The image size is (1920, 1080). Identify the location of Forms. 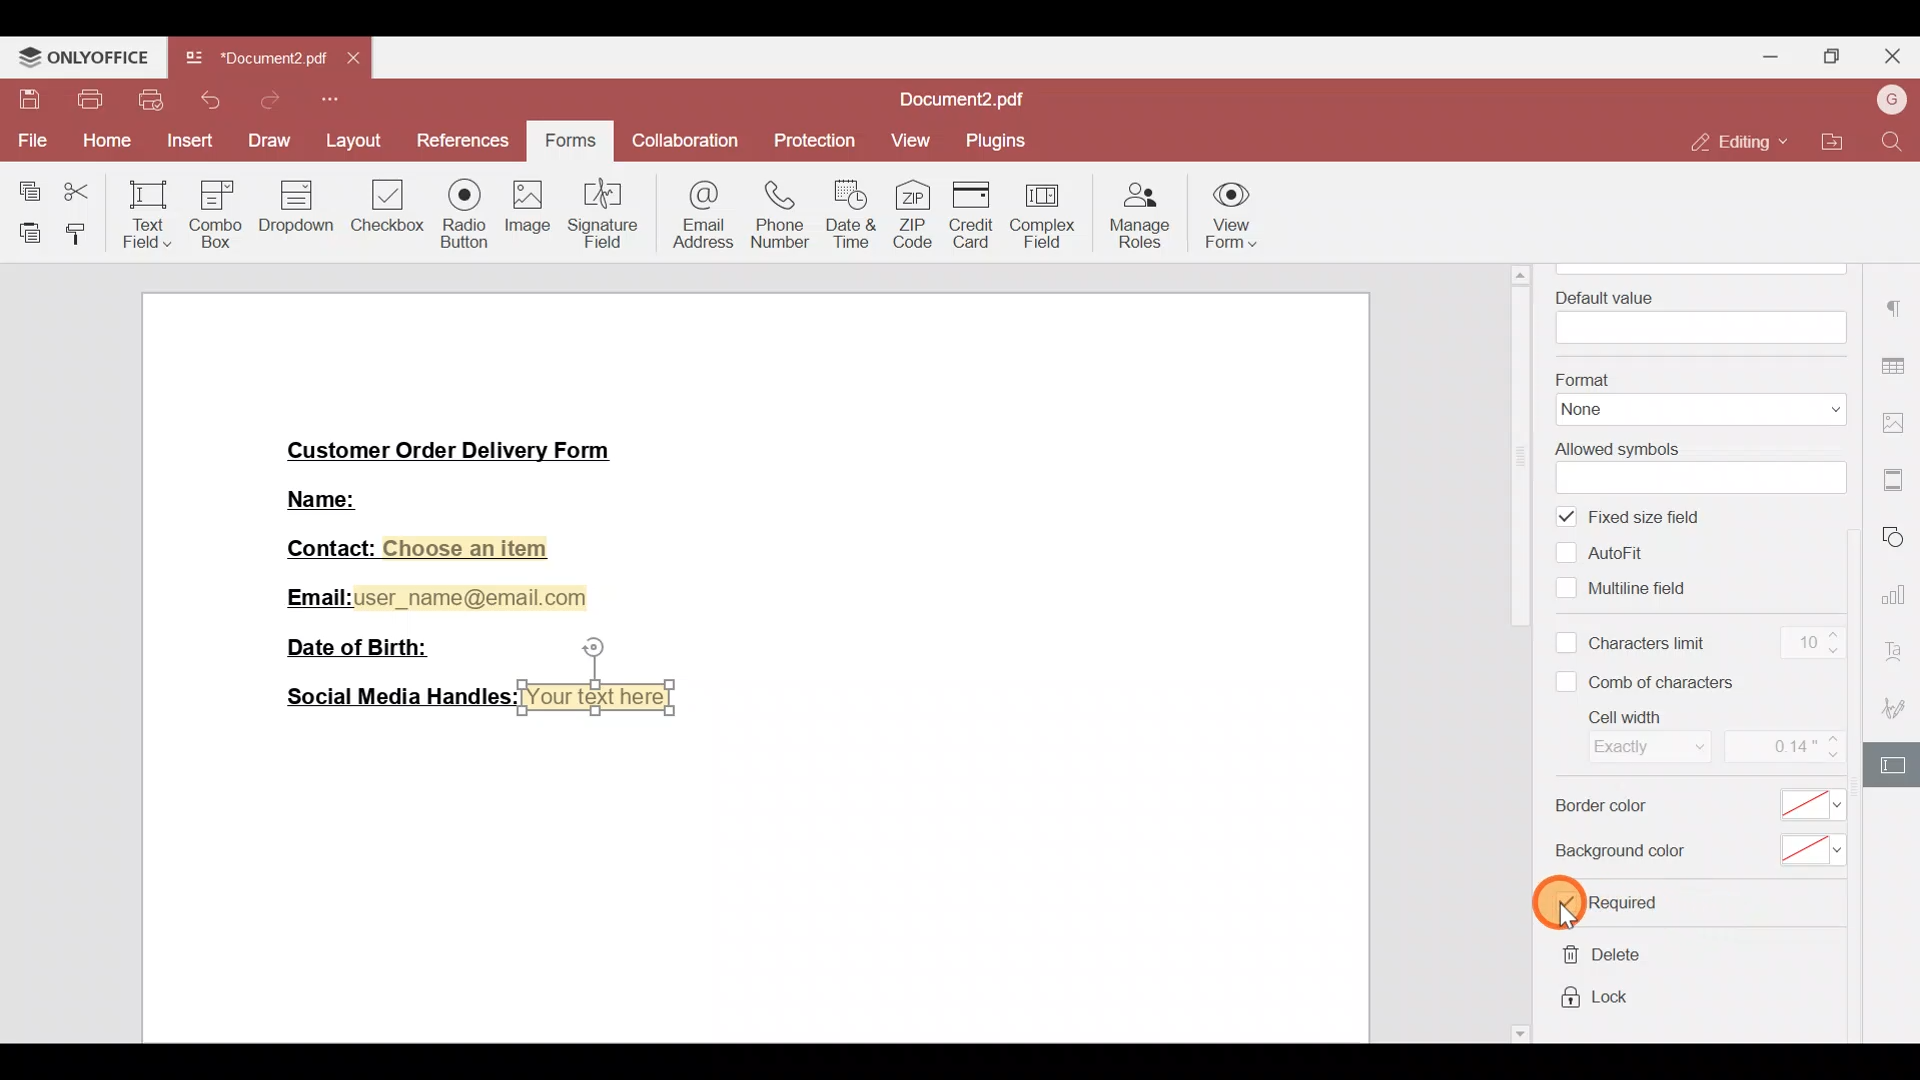
(573, 136).